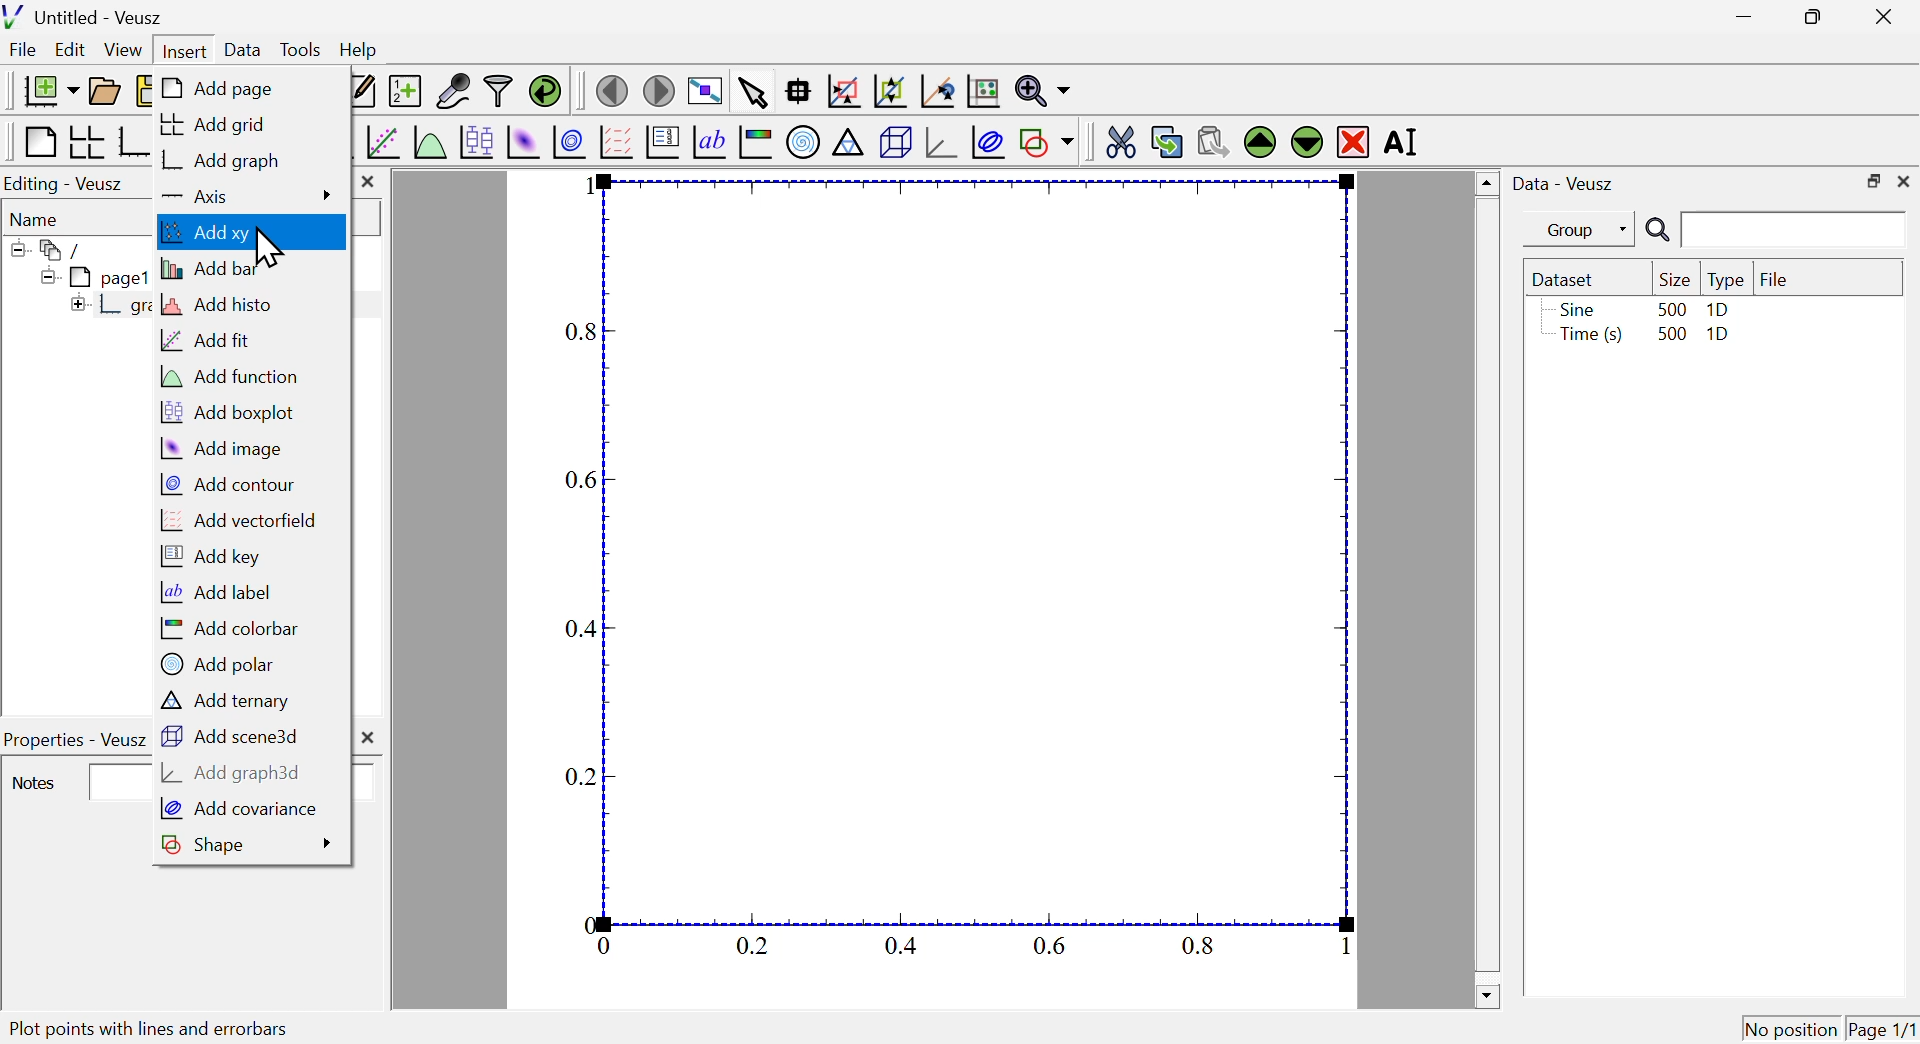 This screenshot has height=1044, width=1920. Describe the element at coordinates (45, 90) in the screenshot. I see `new document` at that location.